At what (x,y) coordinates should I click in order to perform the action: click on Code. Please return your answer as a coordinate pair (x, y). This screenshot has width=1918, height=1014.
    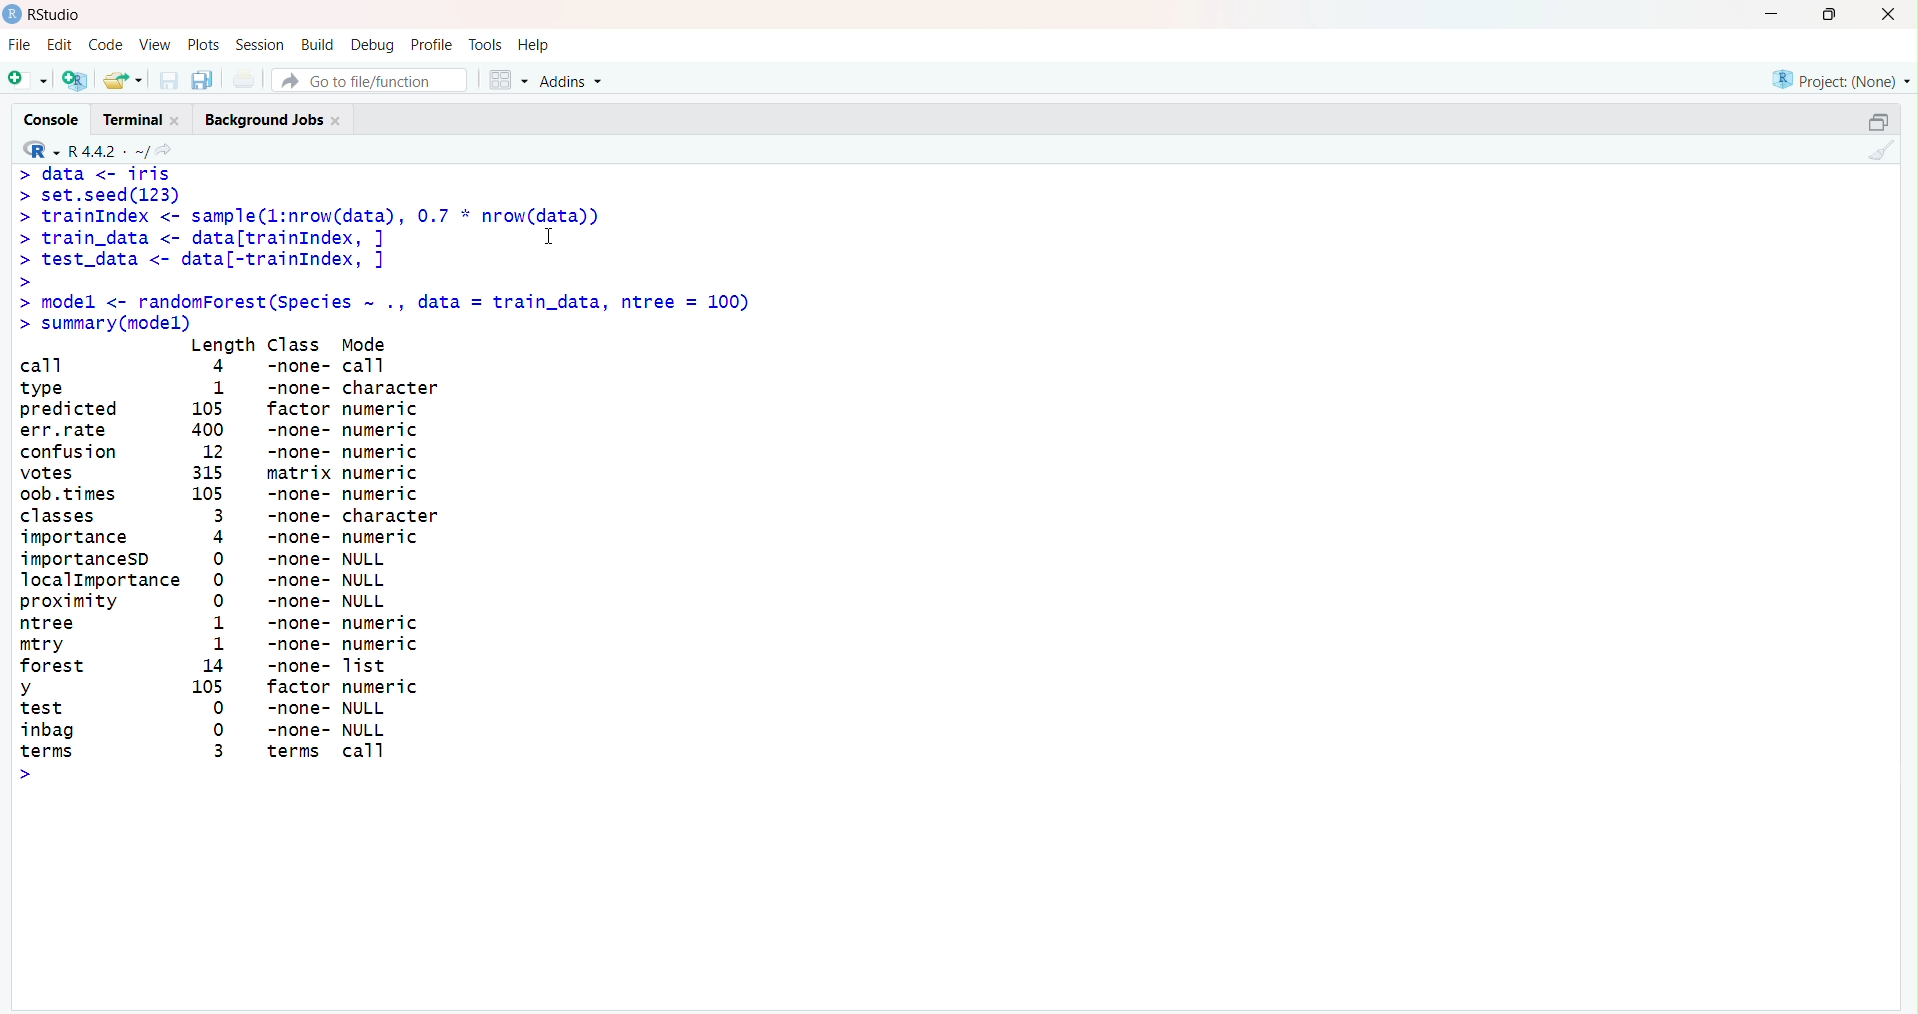
    Looking at the image, I should click on (104, 45).